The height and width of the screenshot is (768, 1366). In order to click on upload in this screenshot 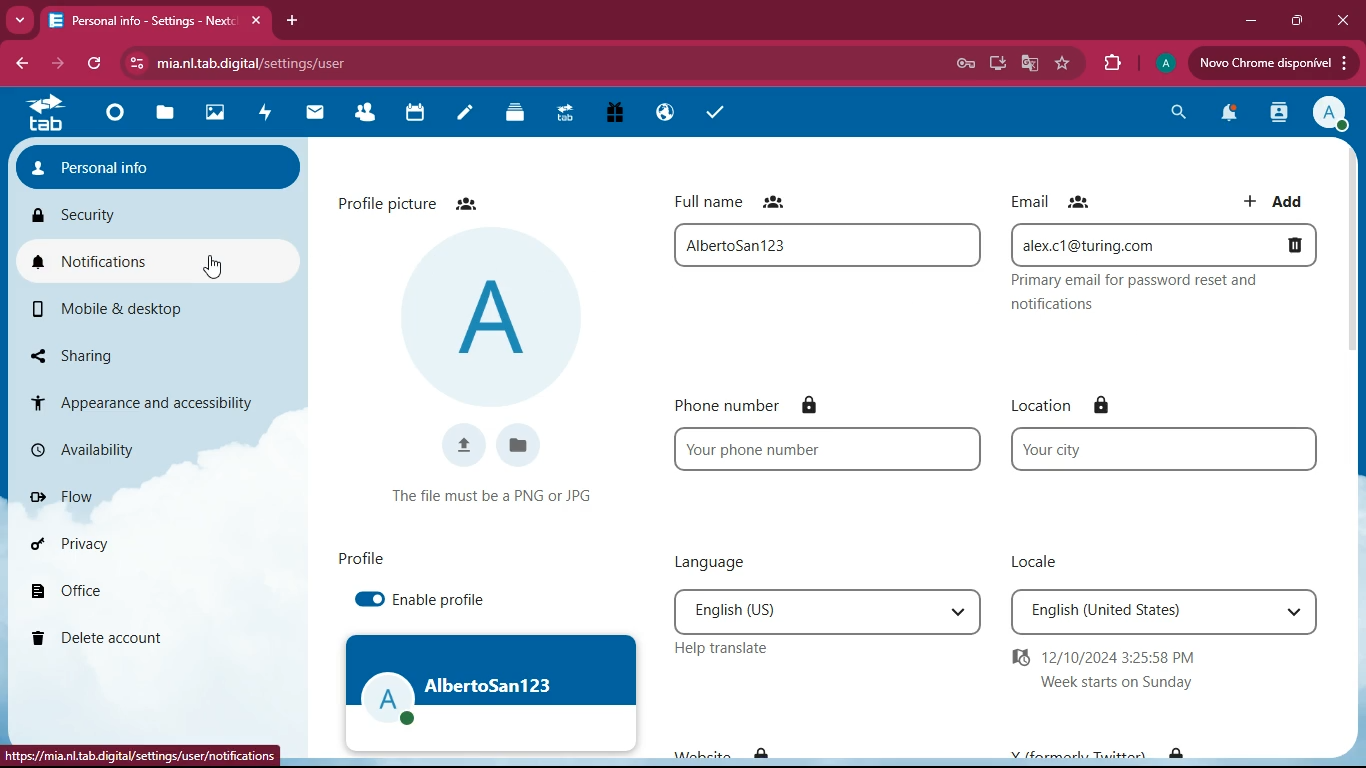, I will do `click(466, 449)`.